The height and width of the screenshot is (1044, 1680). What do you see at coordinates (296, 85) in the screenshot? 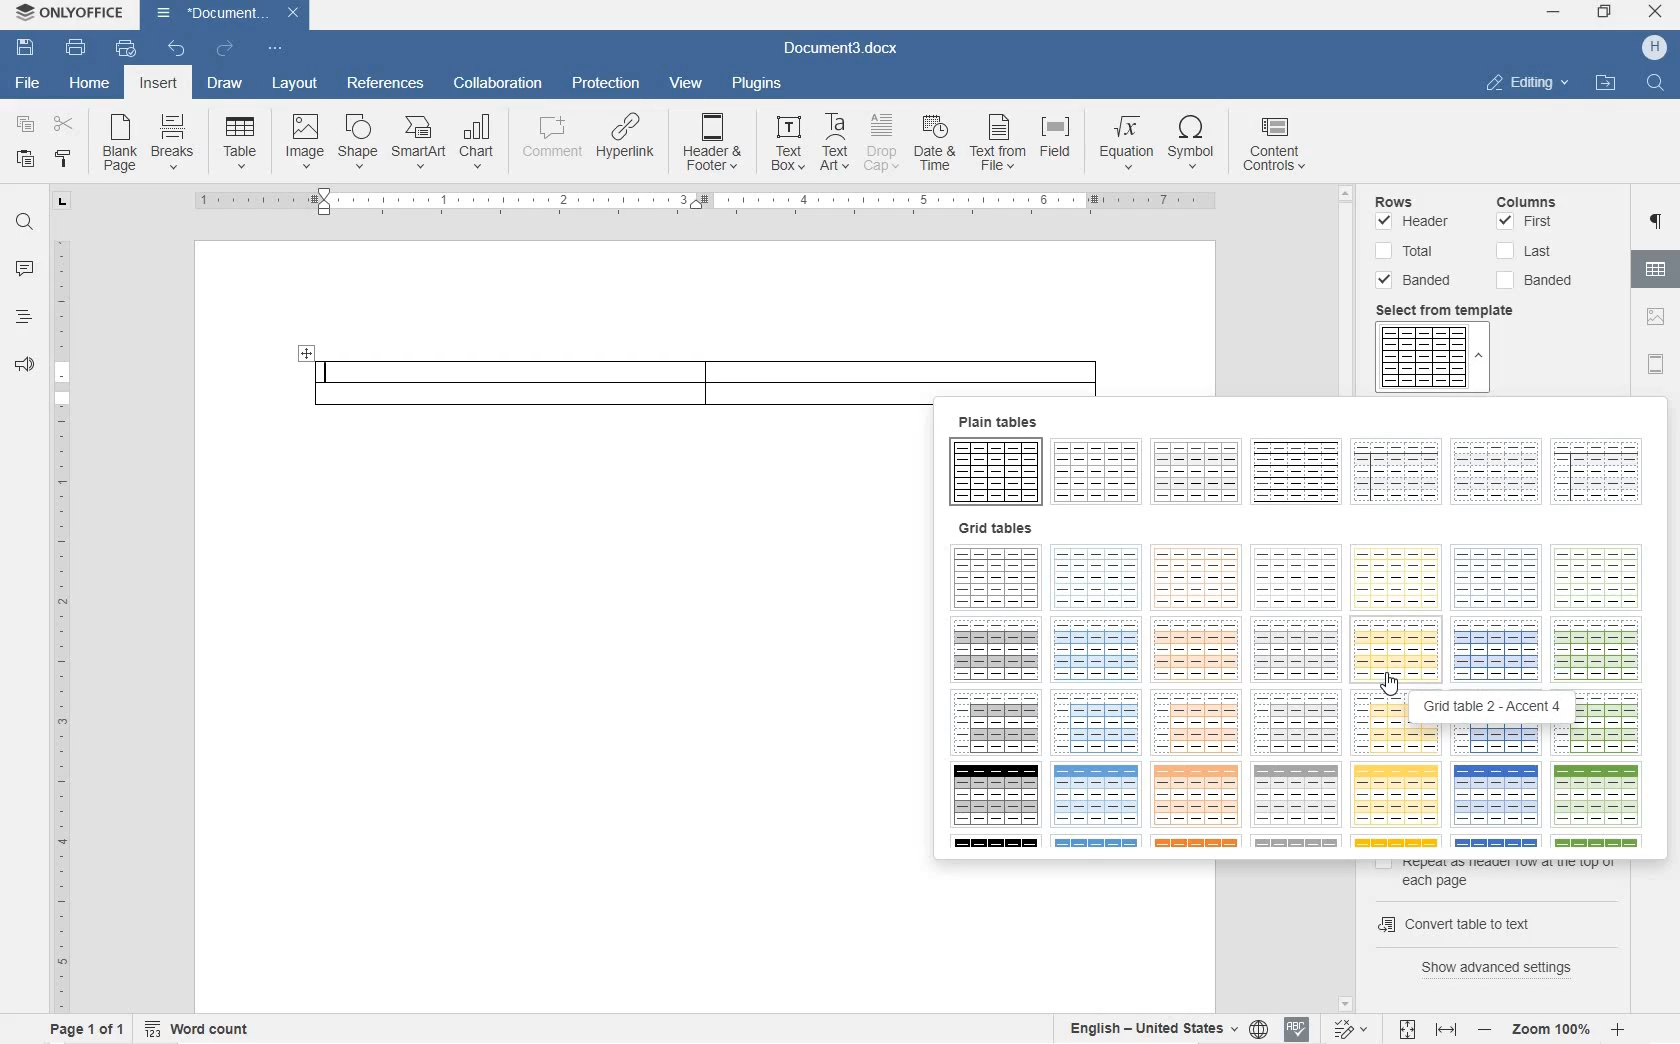
I see `LAYOUT` at bounding box center [296, 85].